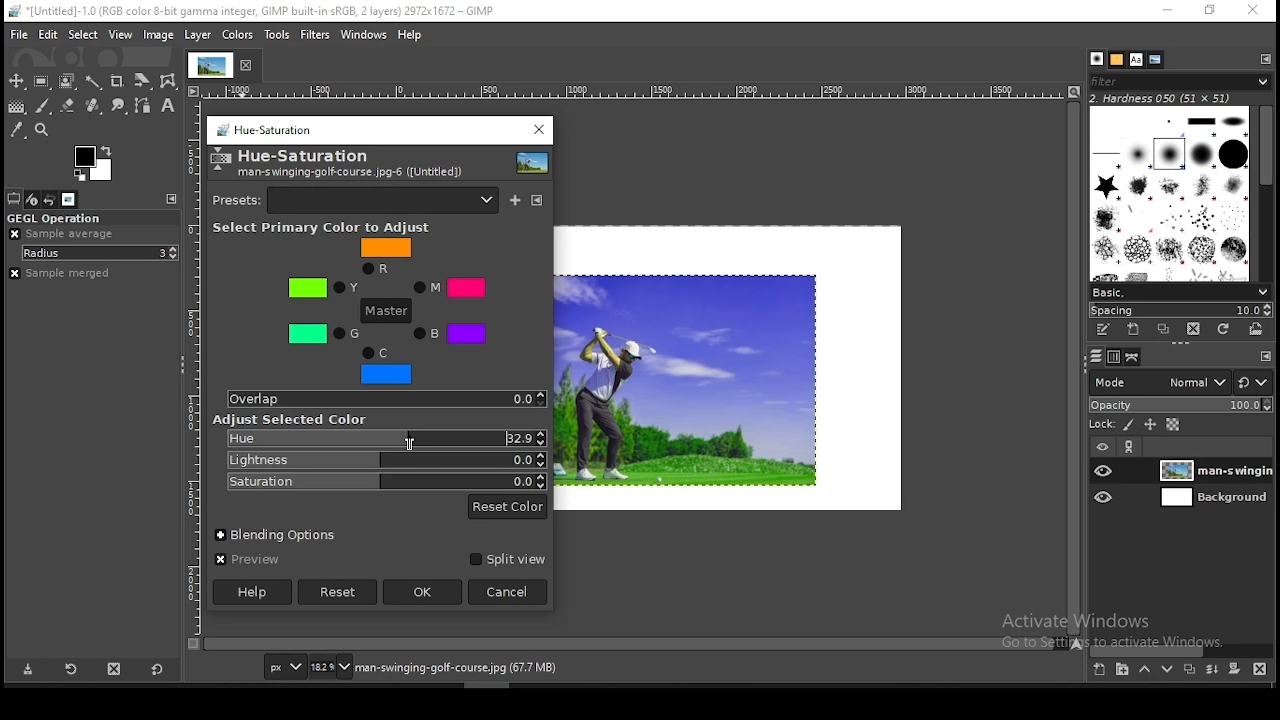 The image size is (1280, 720). I want to click on colors, so click(95, 161).